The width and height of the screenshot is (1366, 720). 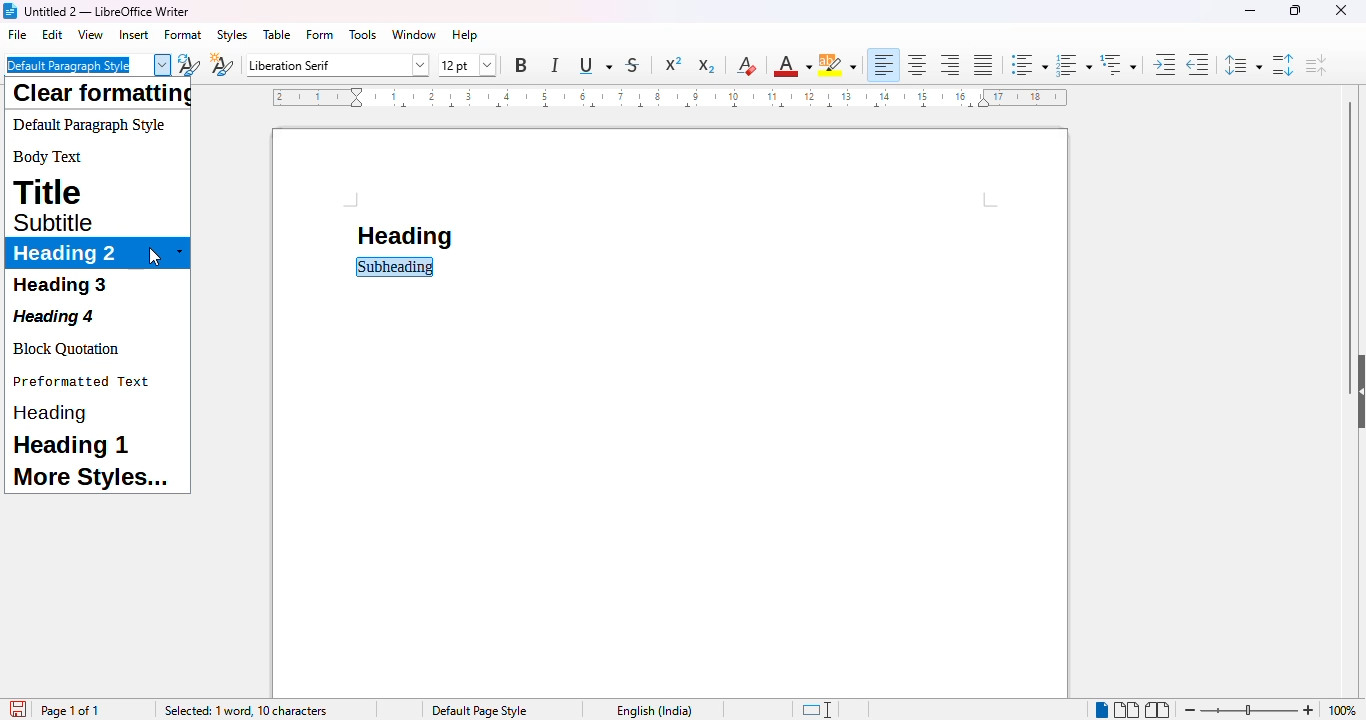 I want to click on heading 2, so click(x=70, y=253).